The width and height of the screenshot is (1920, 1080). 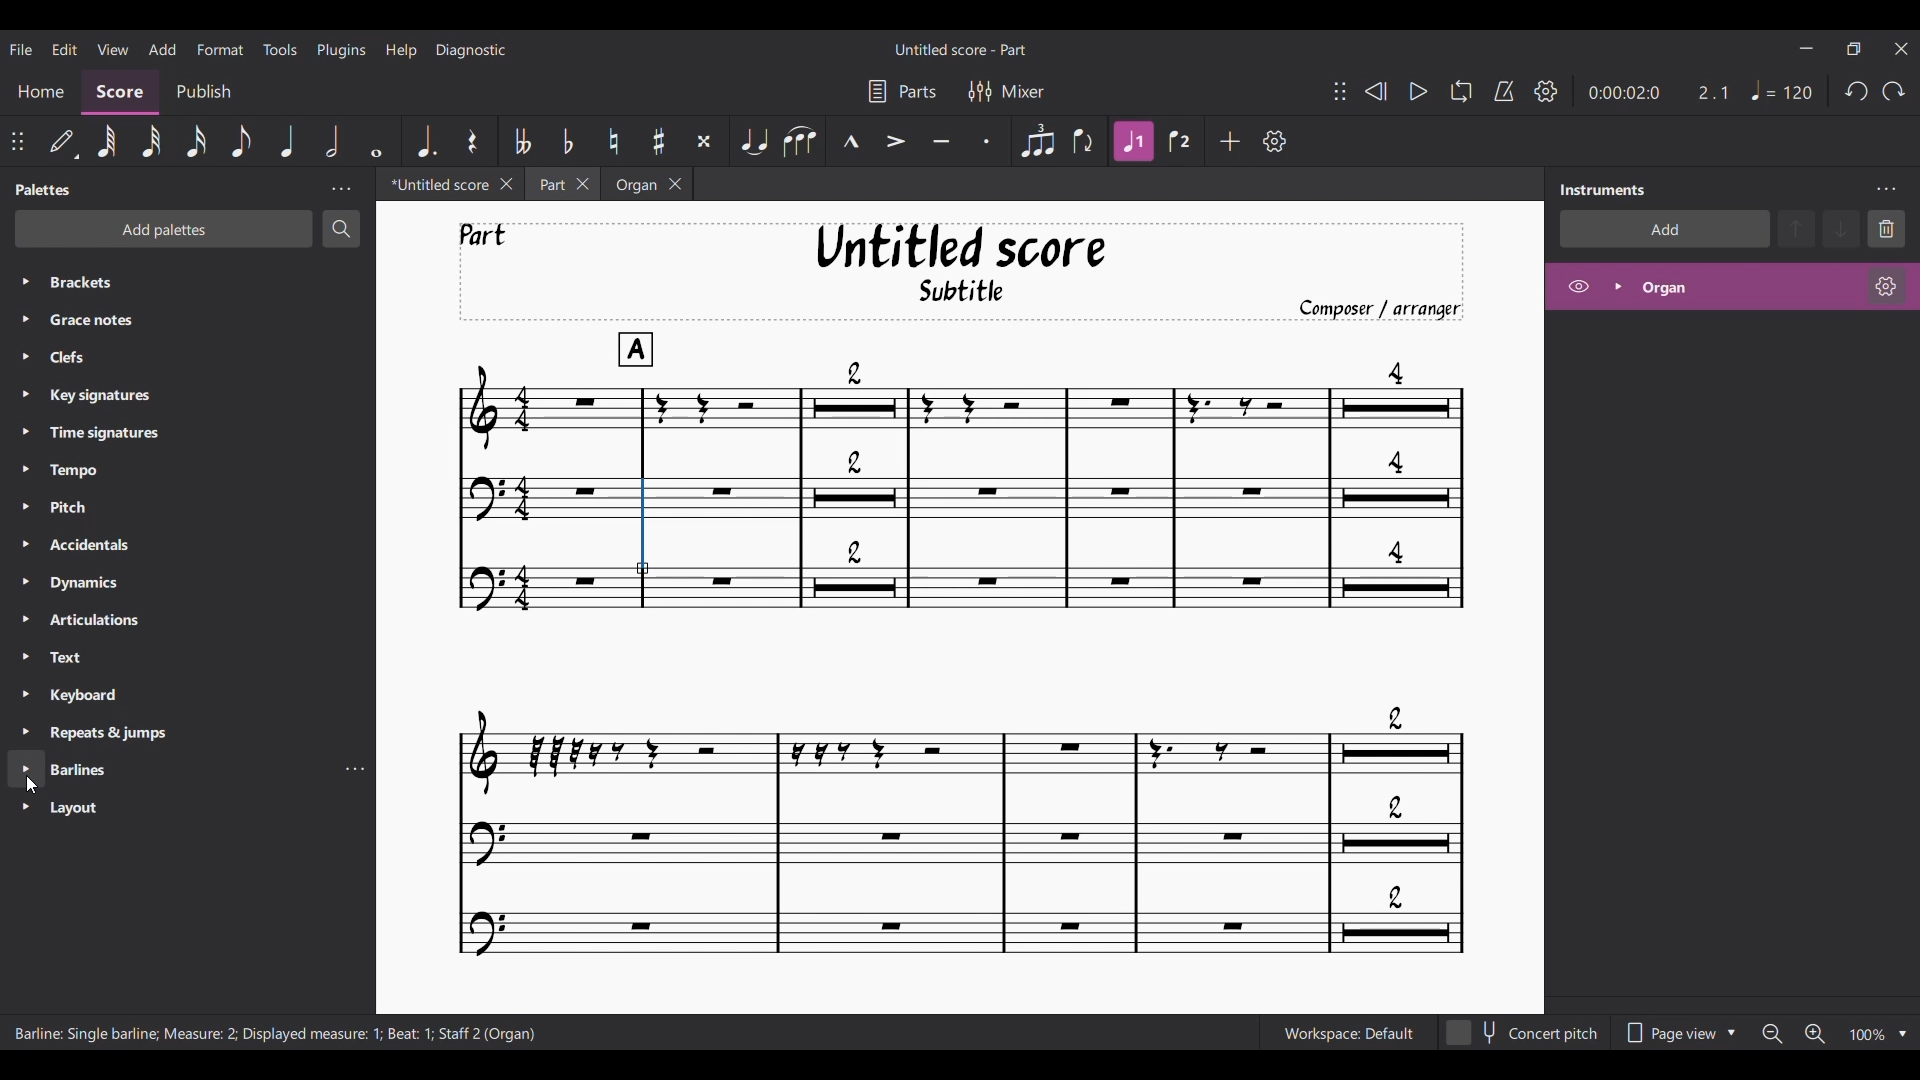 I want to click on Toggle double sharp, so click(x=704, y=141).